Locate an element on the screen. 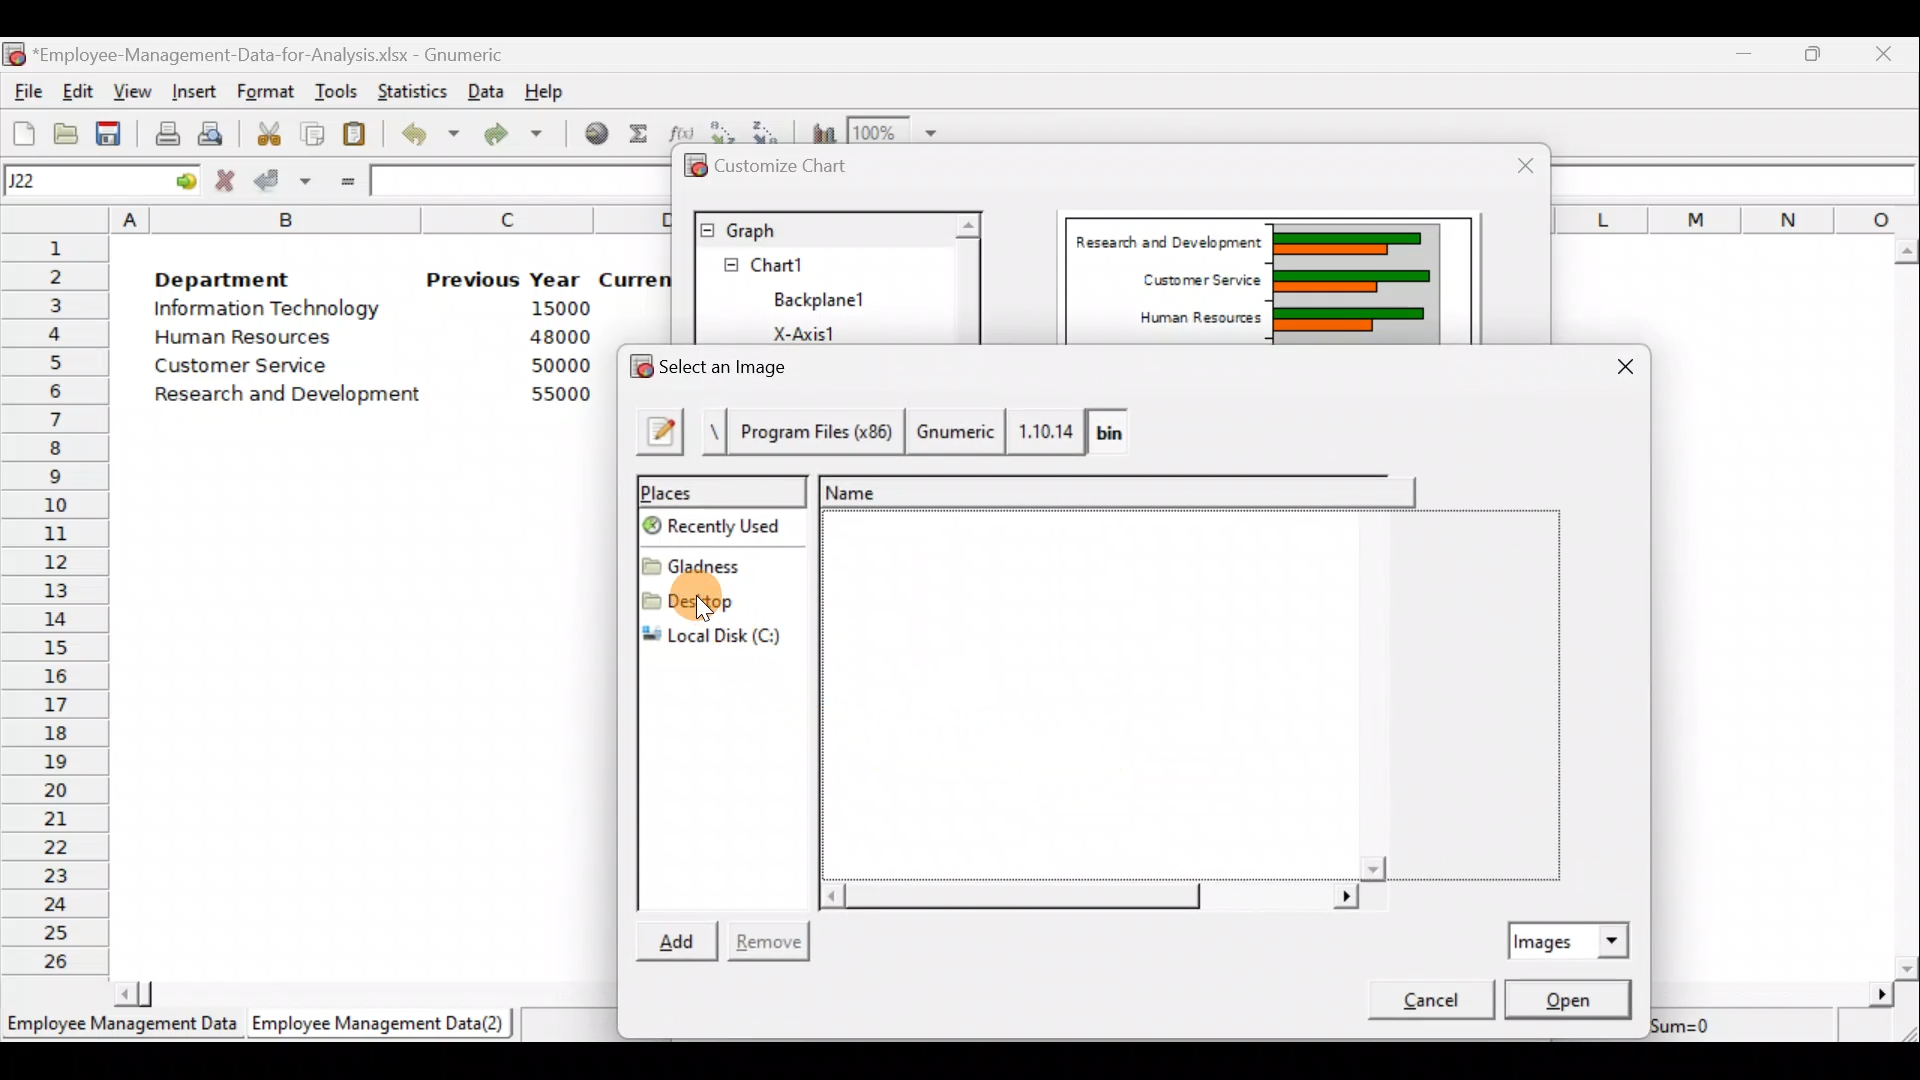 This screenshot has height=1080, width=1920. Sum=0 is located at coordinates (1709, 1024).